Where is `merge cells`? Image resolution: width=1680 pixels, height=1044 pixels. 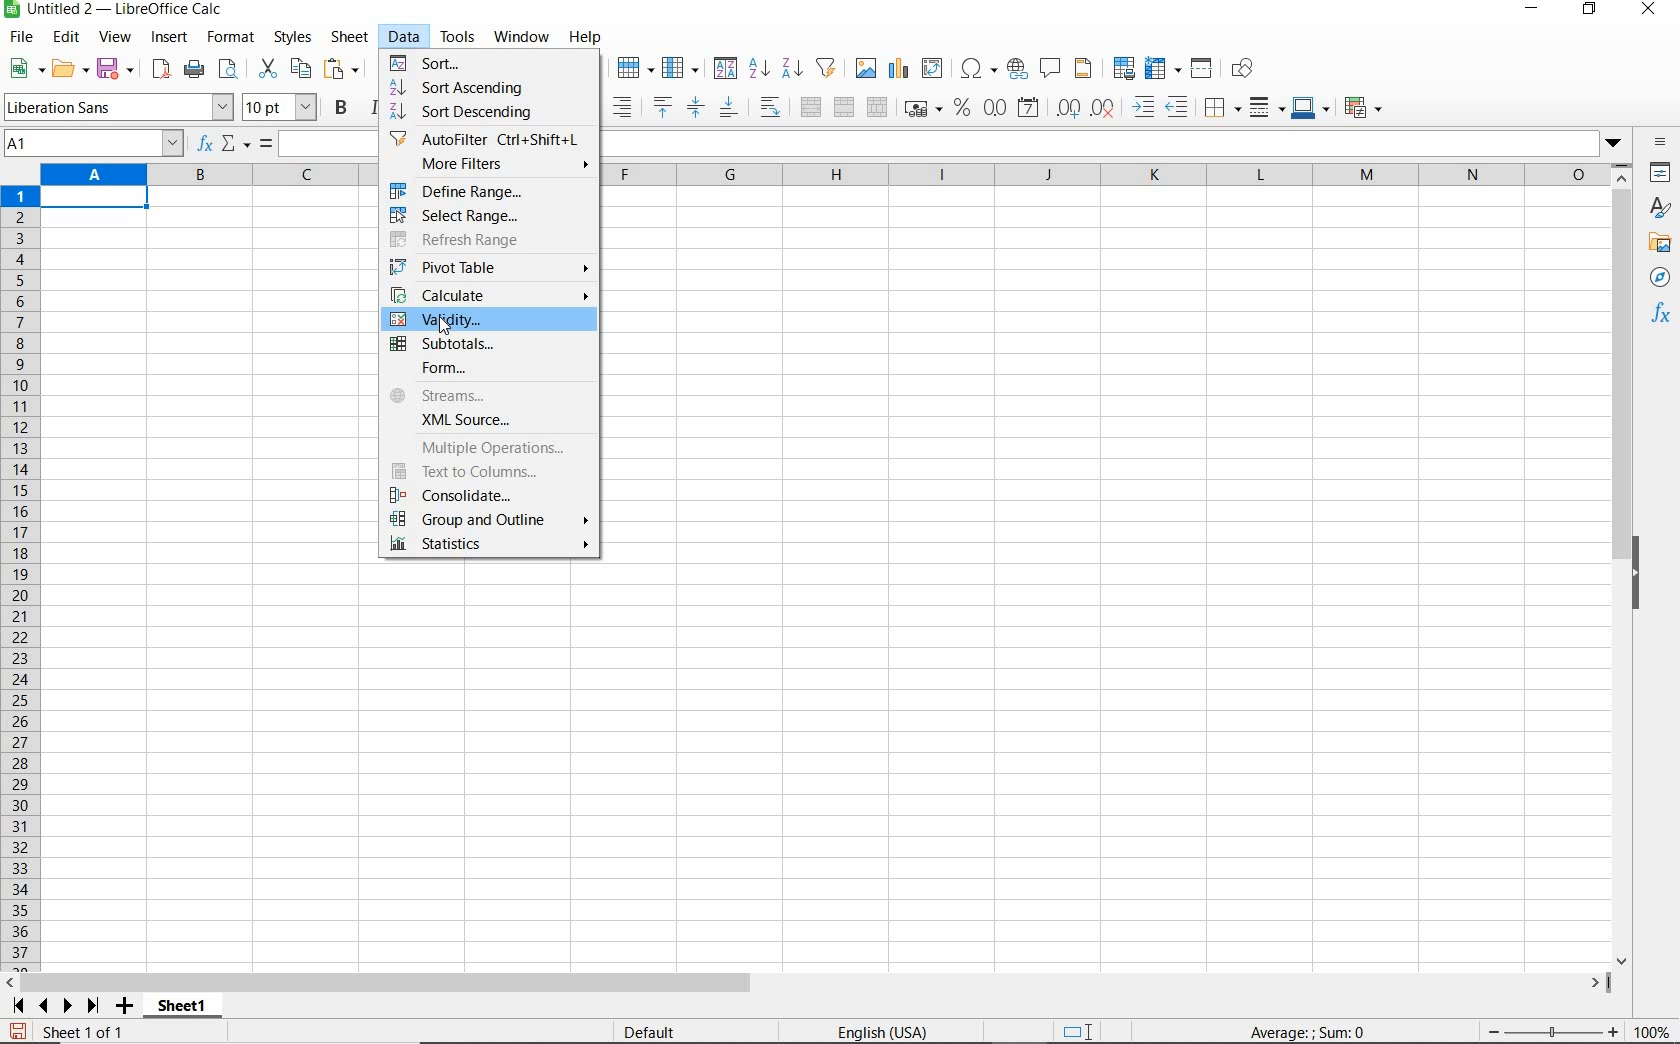
merge cells is located at coordinates (845, 105).